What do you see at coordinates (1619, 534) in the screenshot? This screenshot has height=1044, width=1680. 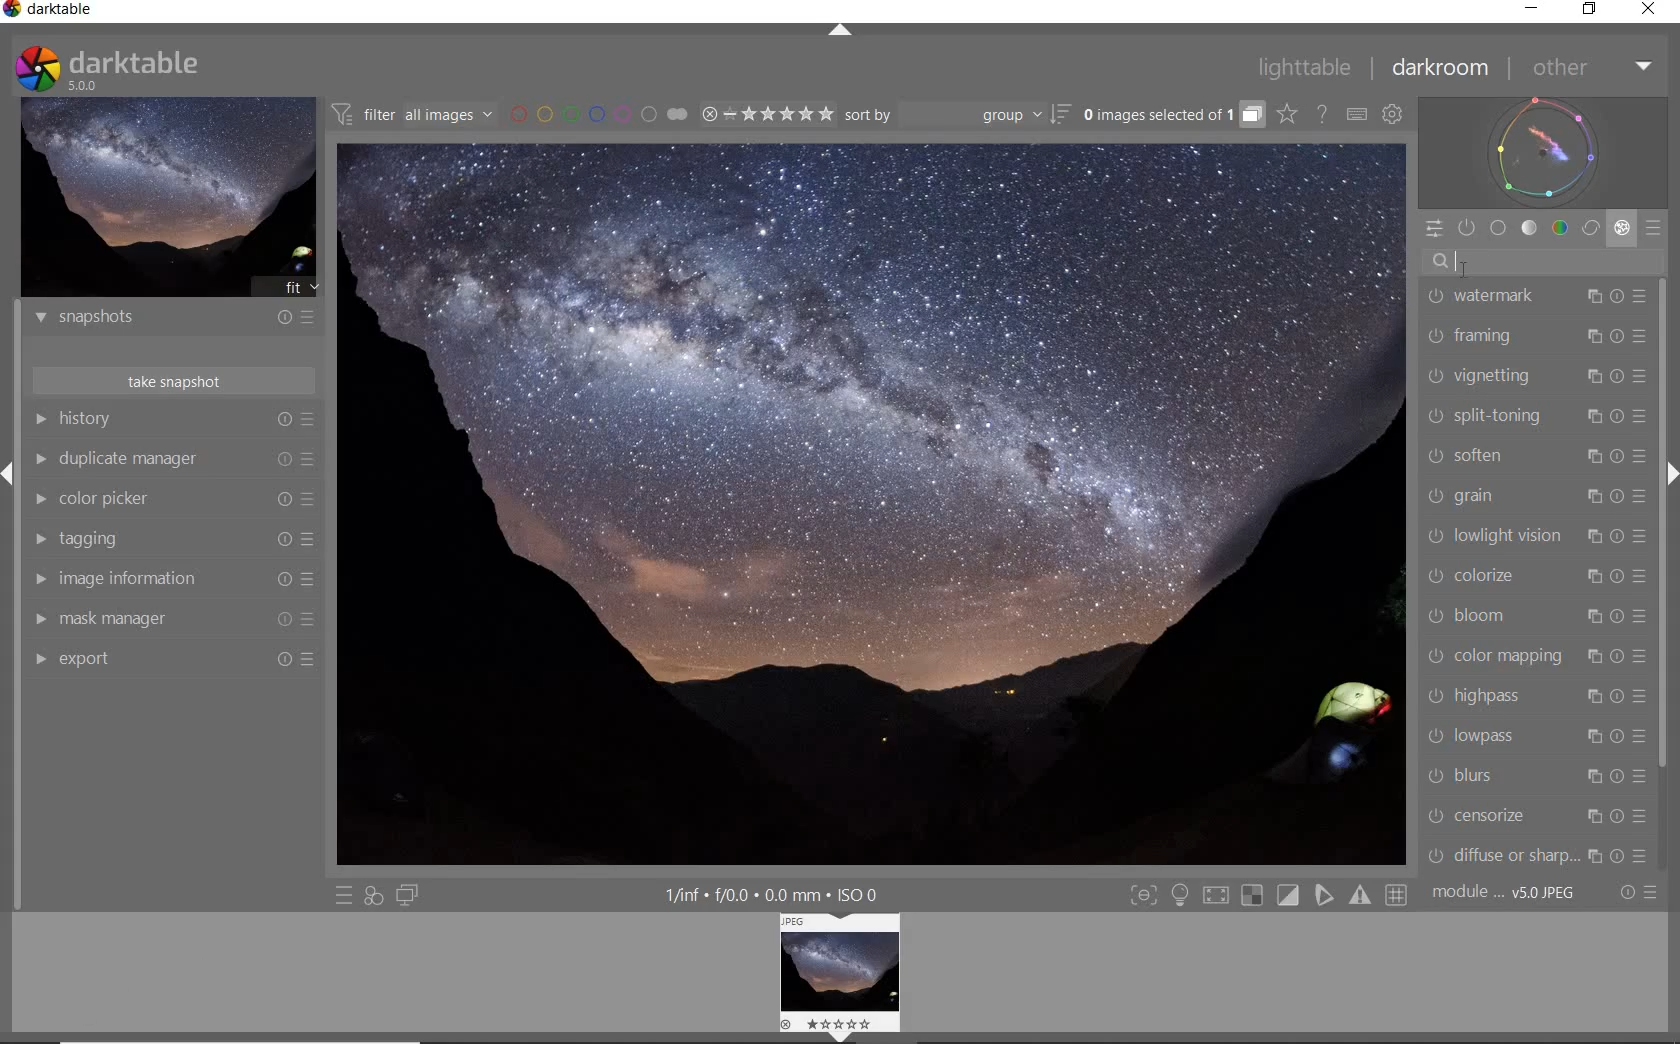 I see `reset parameters` at bounding box center [1619, 534].